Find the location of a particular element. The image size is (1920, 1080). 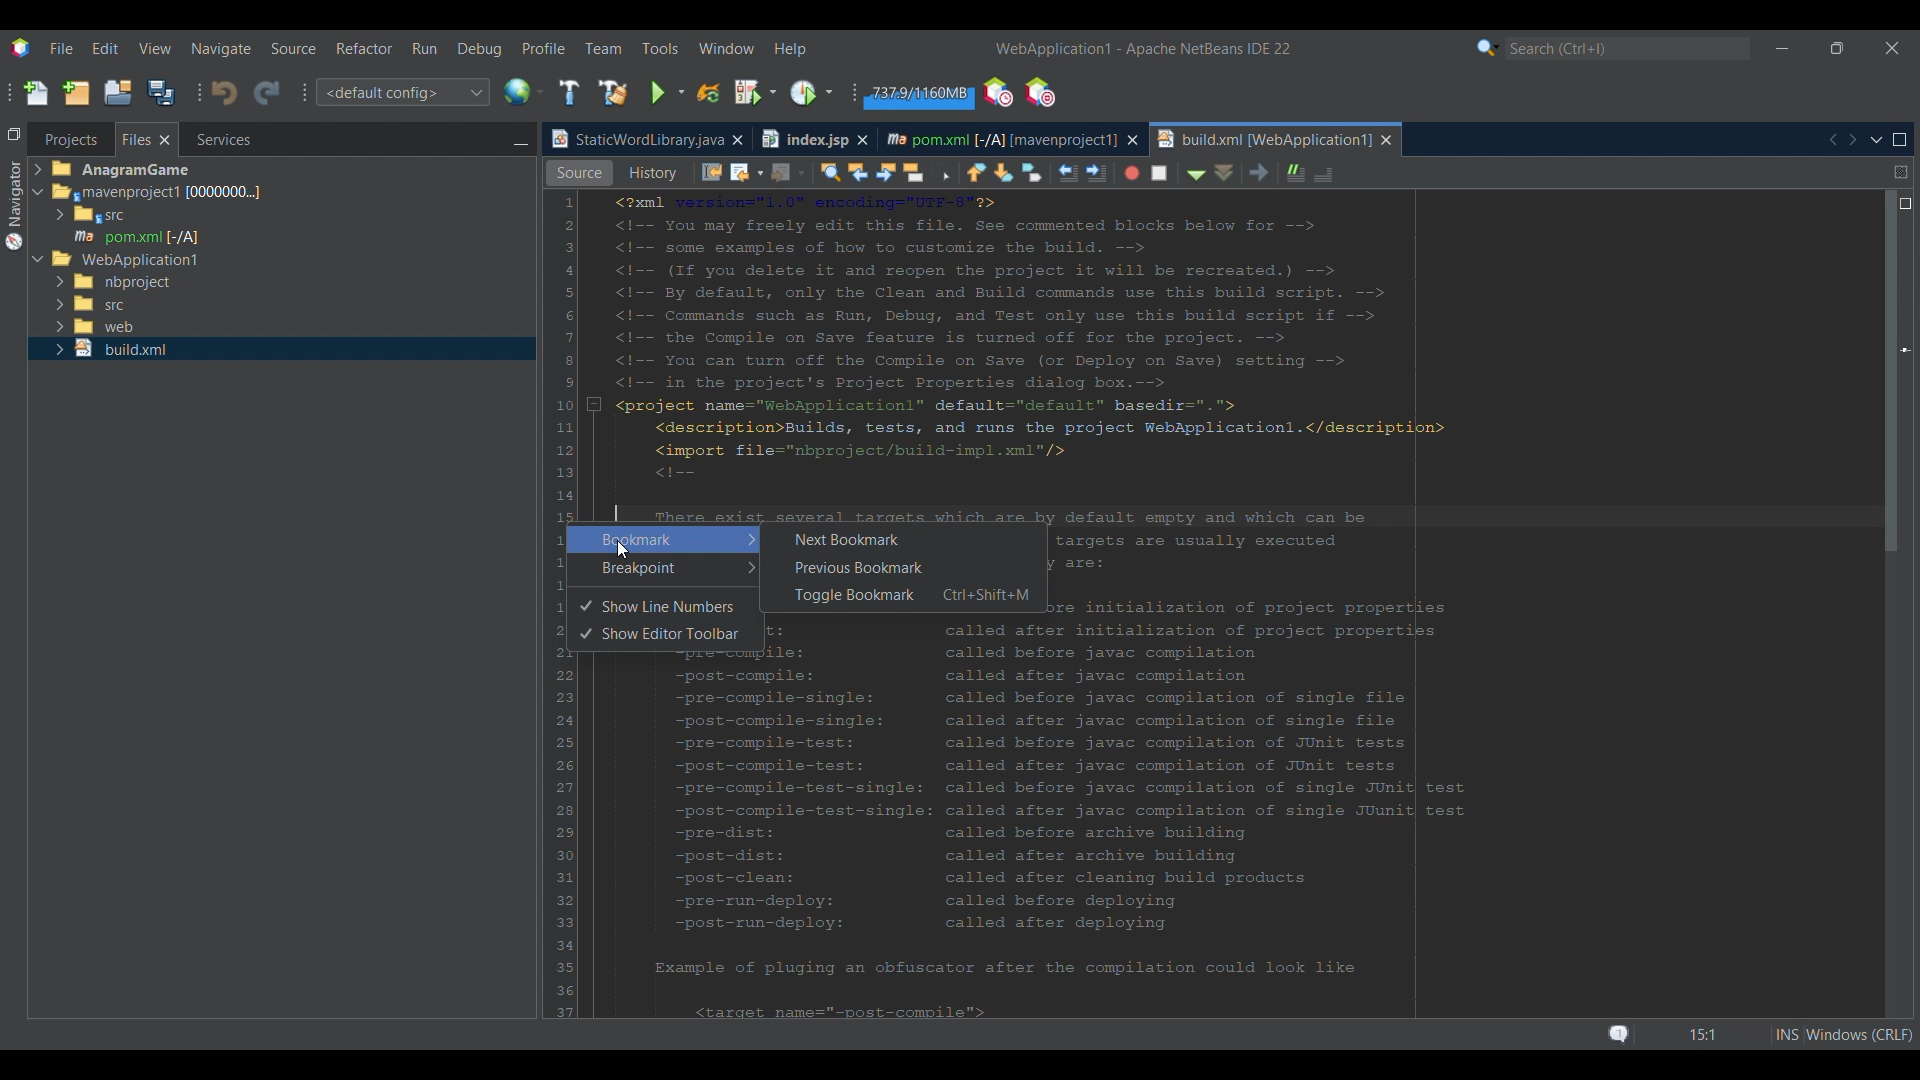

Projects tab is located at coordinates (70, 139).